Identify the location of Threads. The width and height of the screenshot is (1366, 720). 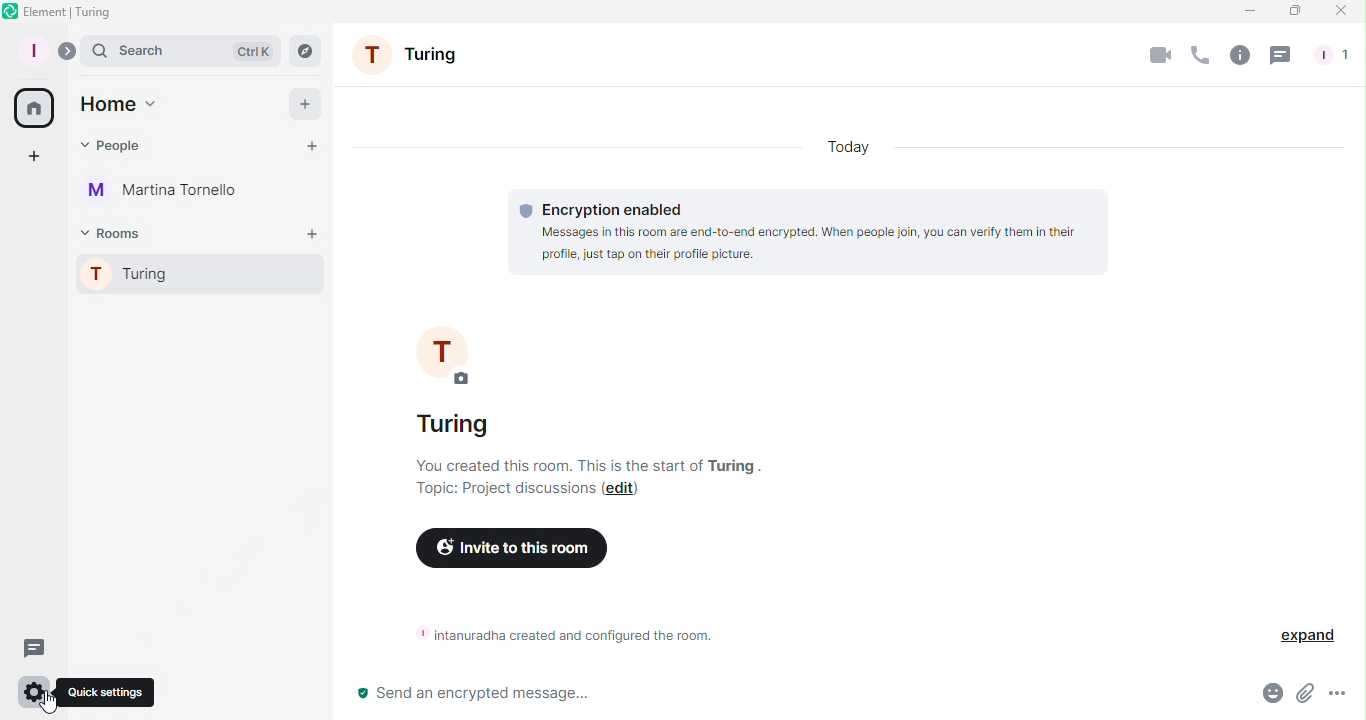
(1283, 58).